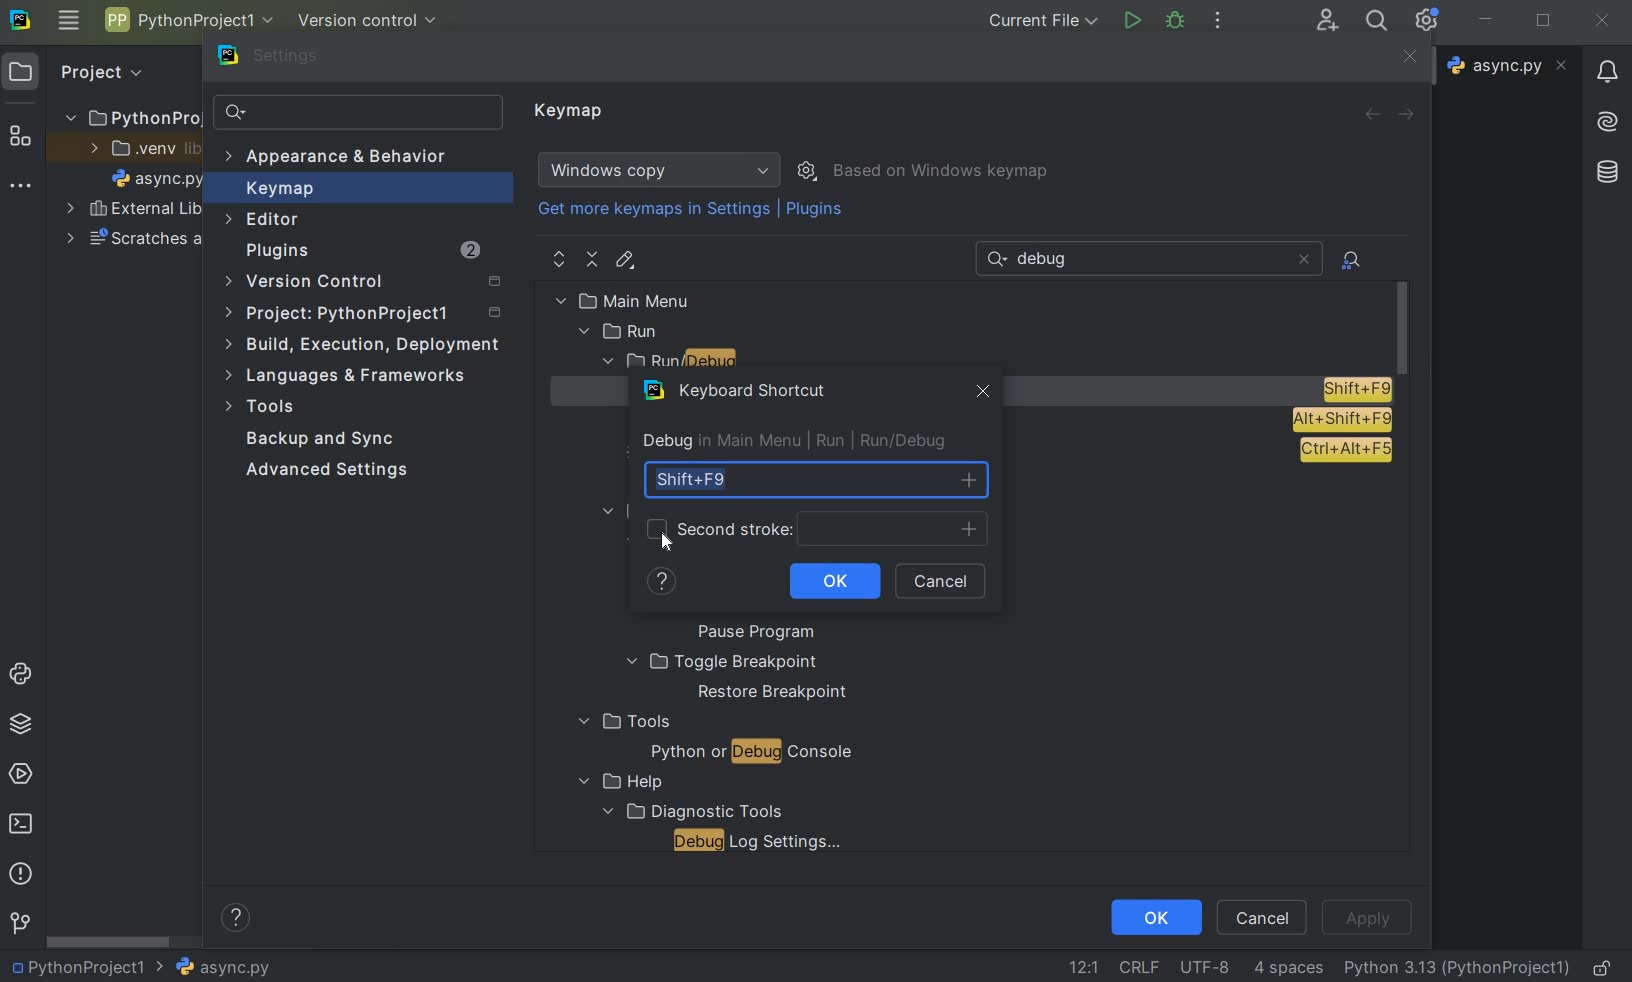 The image size is (1632, 982). What do you see at coordinates (347, 159) in the screenshot?
I see `appearance & behavior` at bounding box center [347, 159].